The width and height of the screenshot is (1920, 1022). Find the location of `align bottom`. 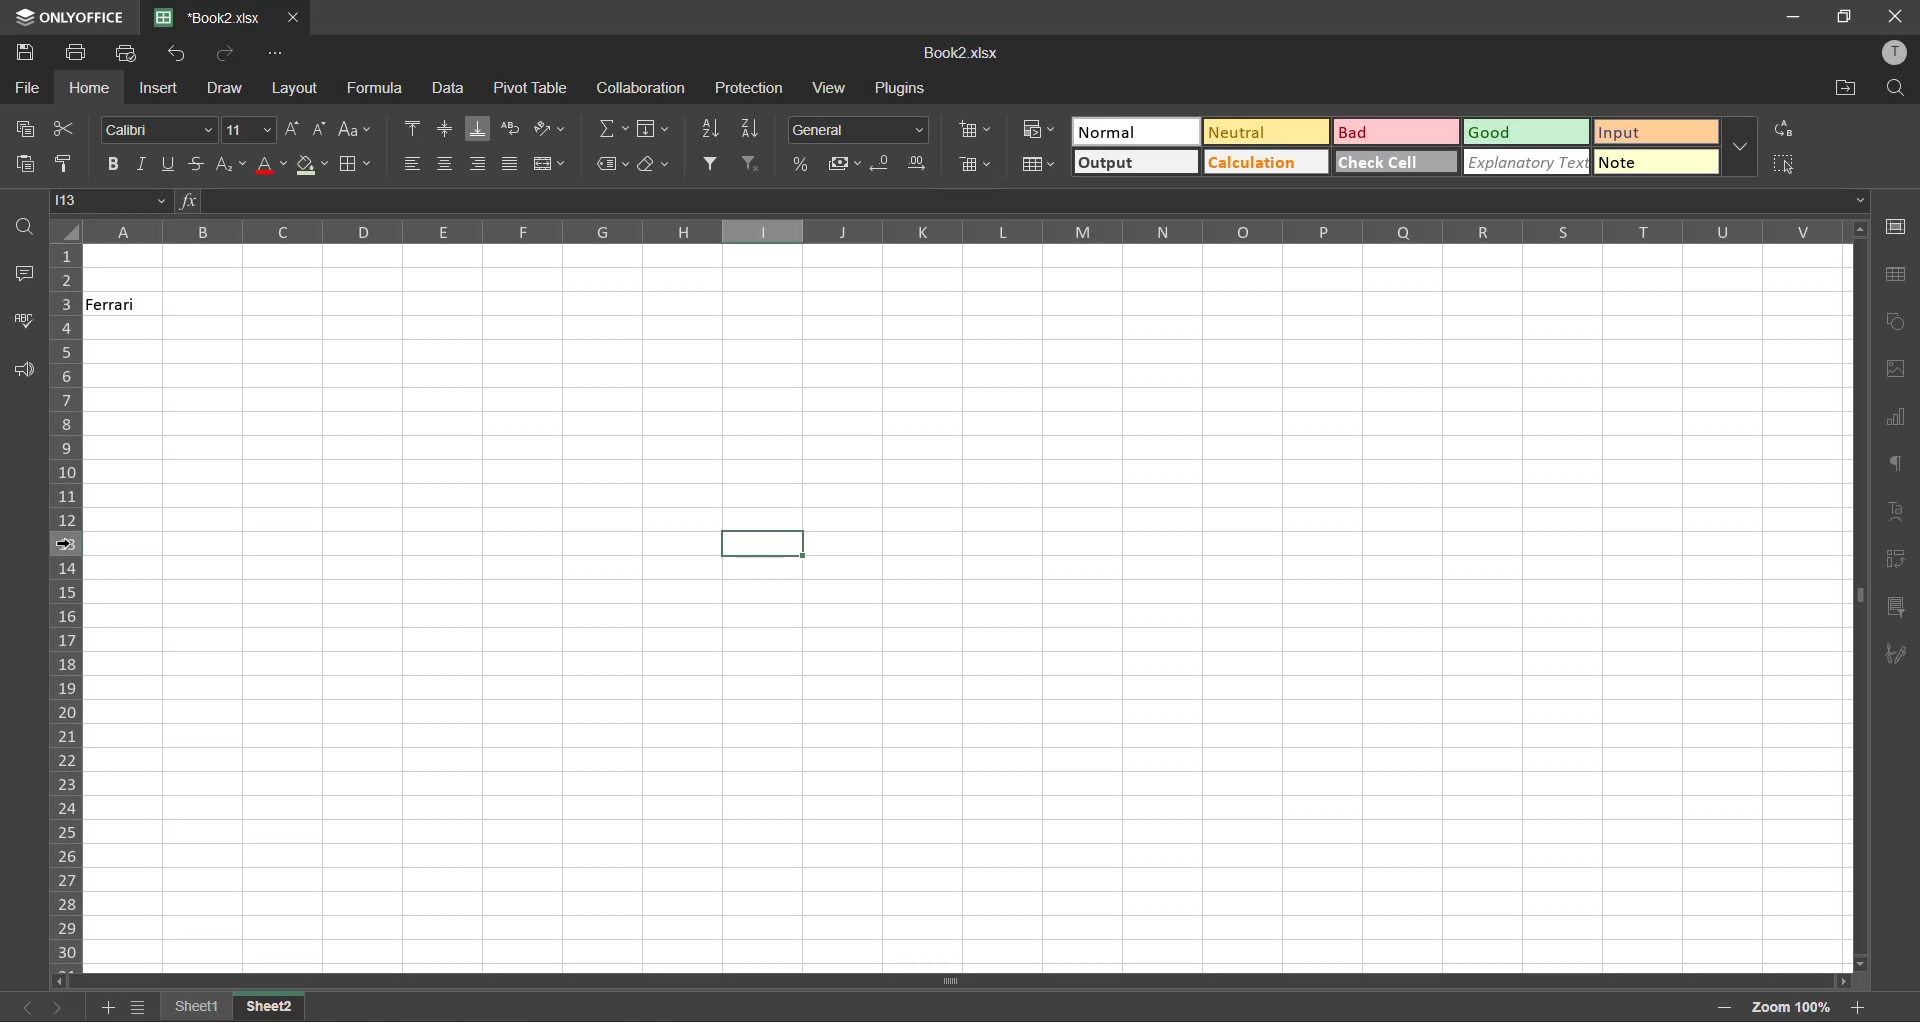

align bottom is located at coordinates (478, 128).